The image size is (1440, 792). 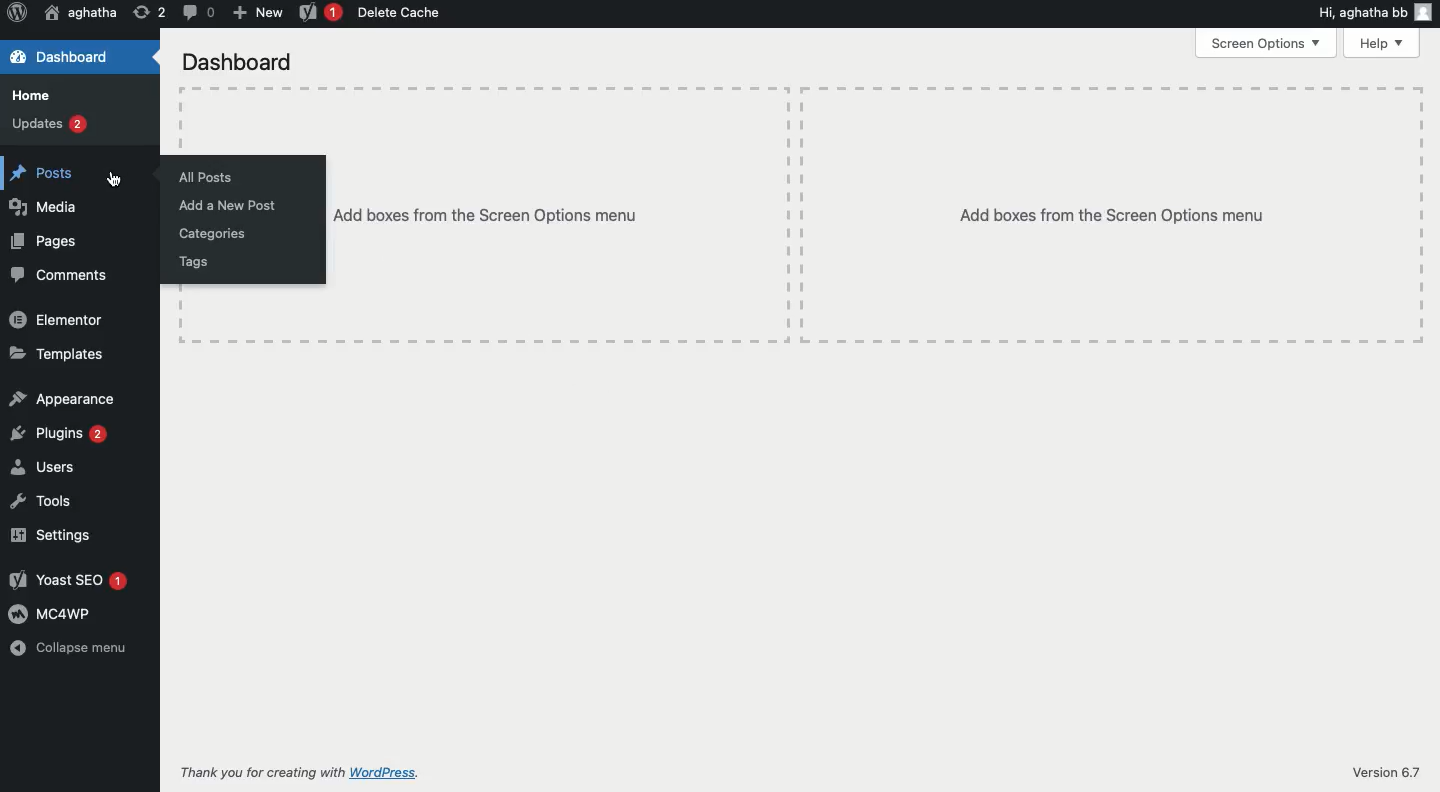 What do you see at coordinates (63, 399) in the screenshot?
I see `Appearance` at bounding box center [63, 399].